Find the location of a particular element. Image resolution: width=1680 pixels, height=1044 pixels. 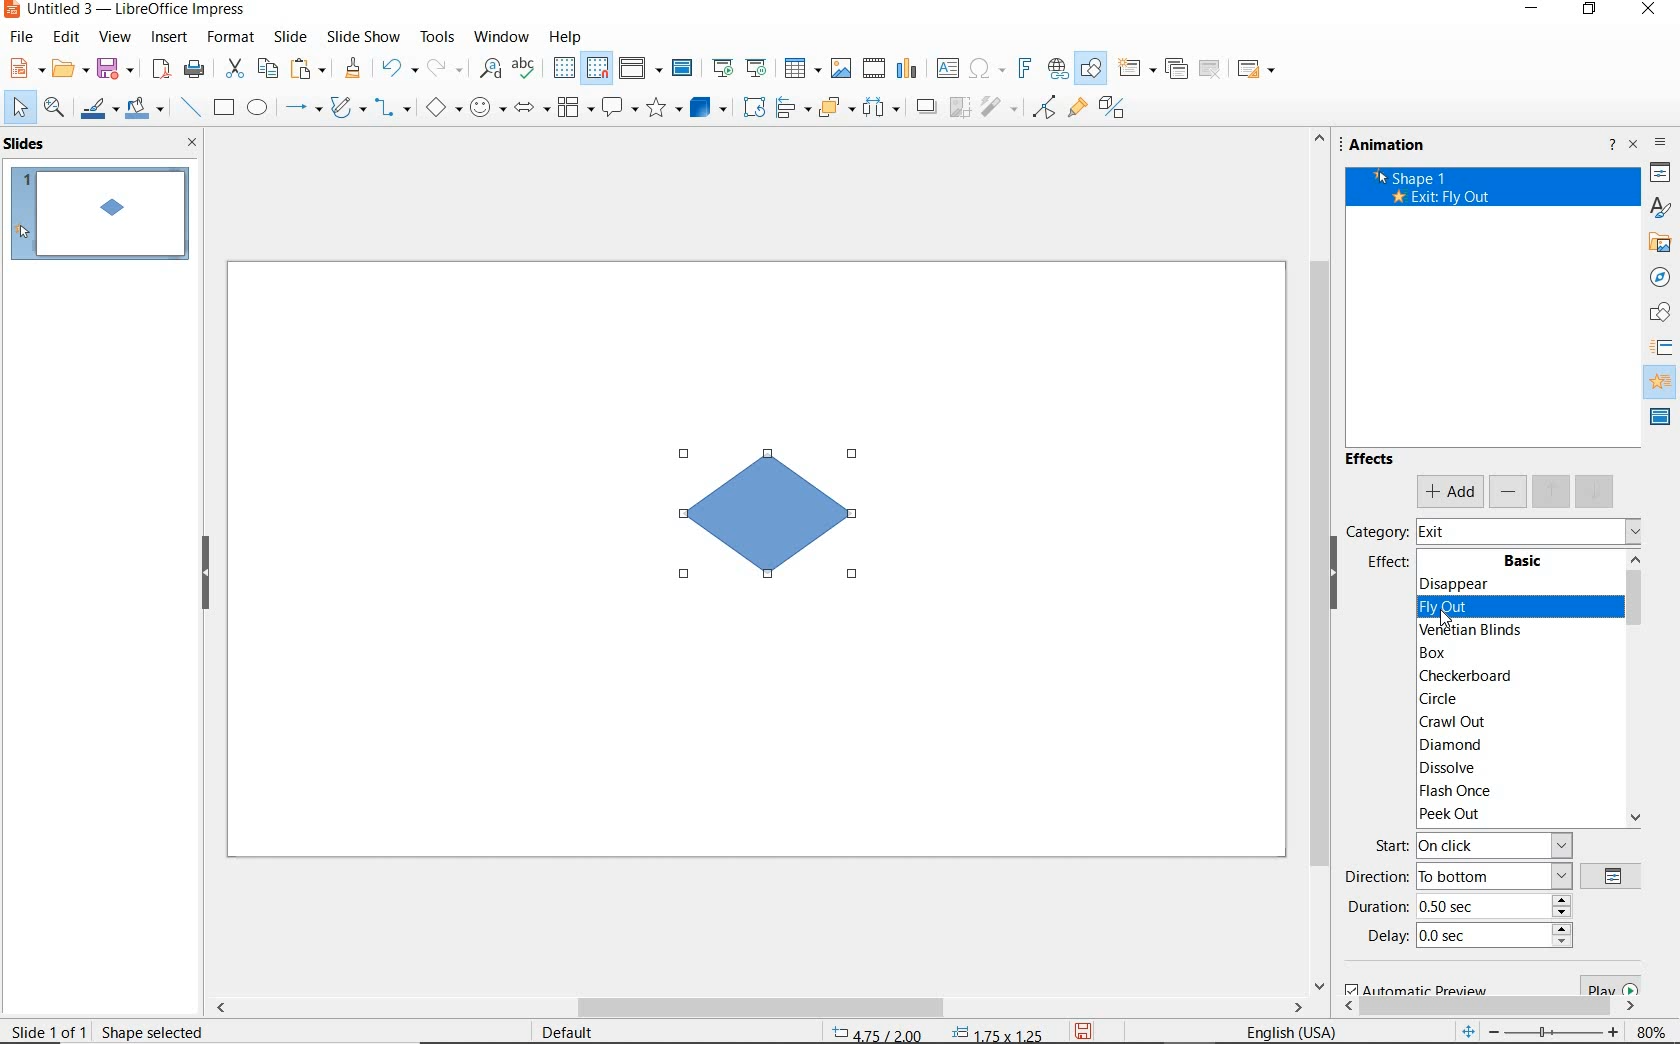

open is located at coordinates (68, 70).